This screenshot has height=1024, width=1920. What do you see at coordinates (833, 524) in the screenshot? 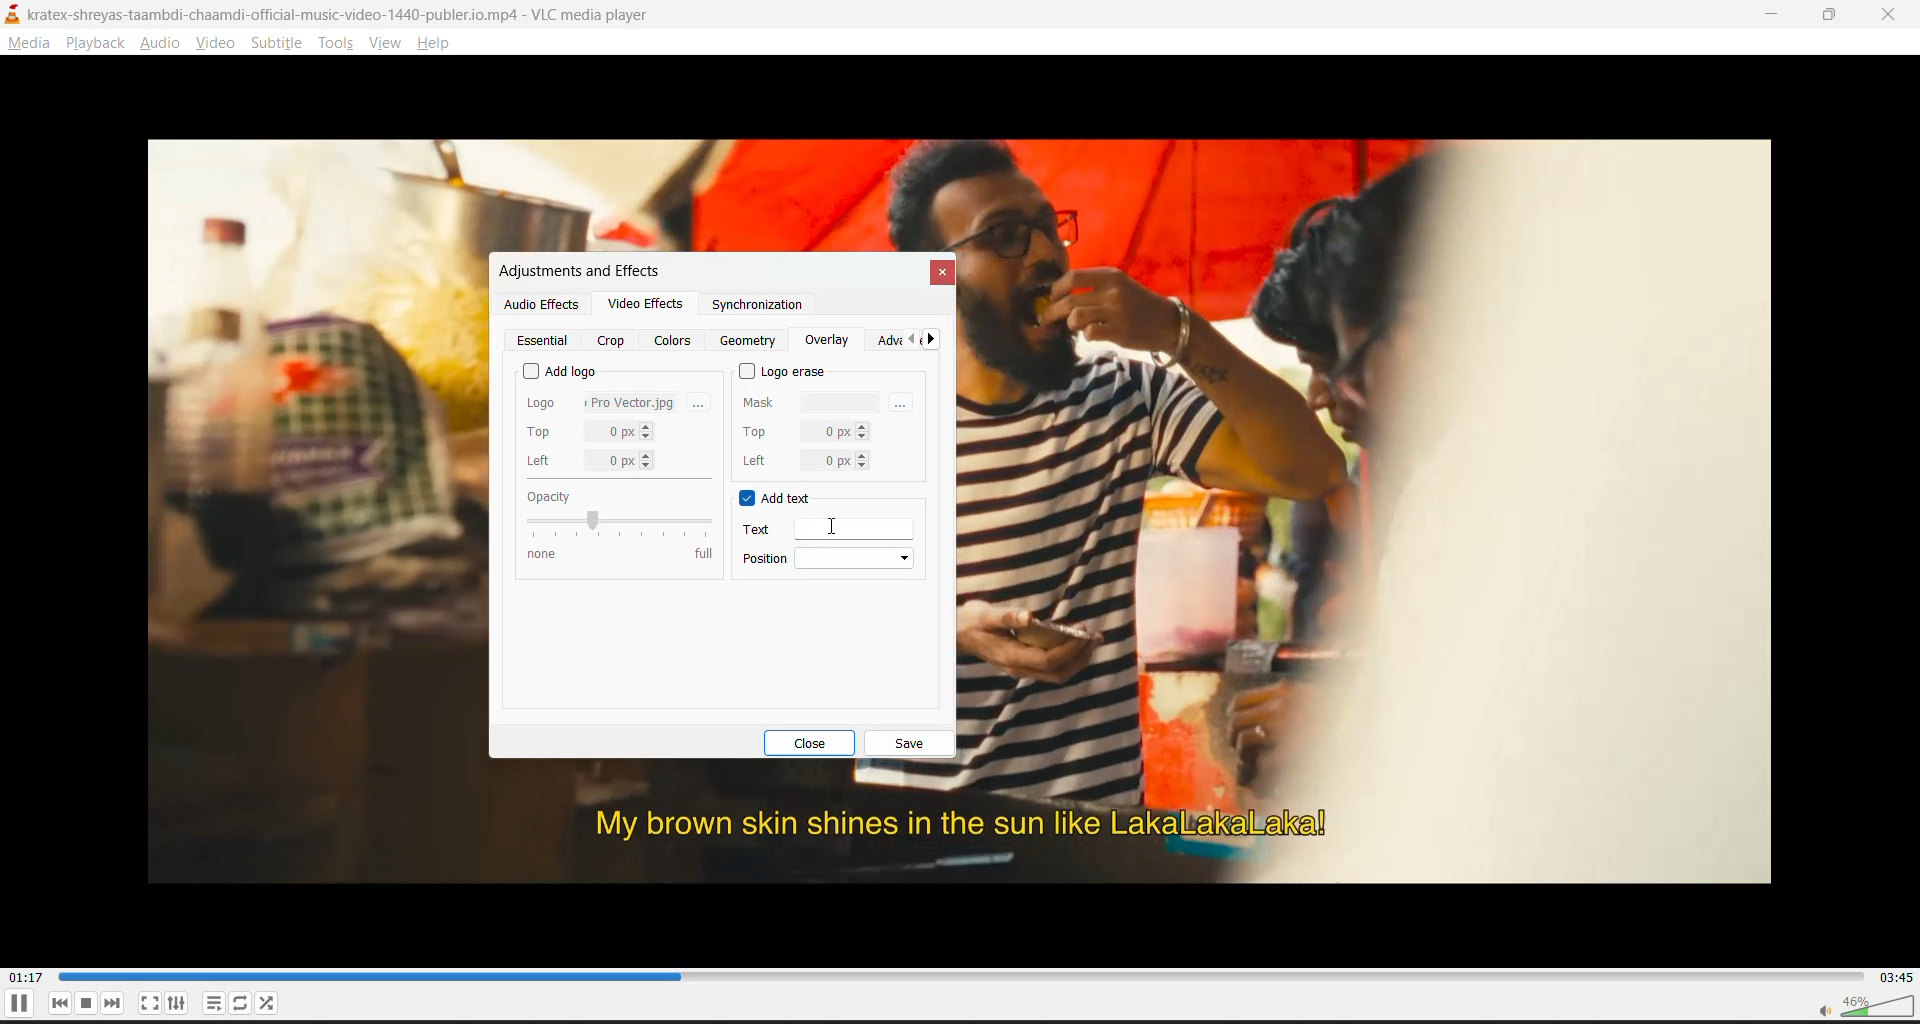
I see `text cursor` at bounding box center [833, 524].